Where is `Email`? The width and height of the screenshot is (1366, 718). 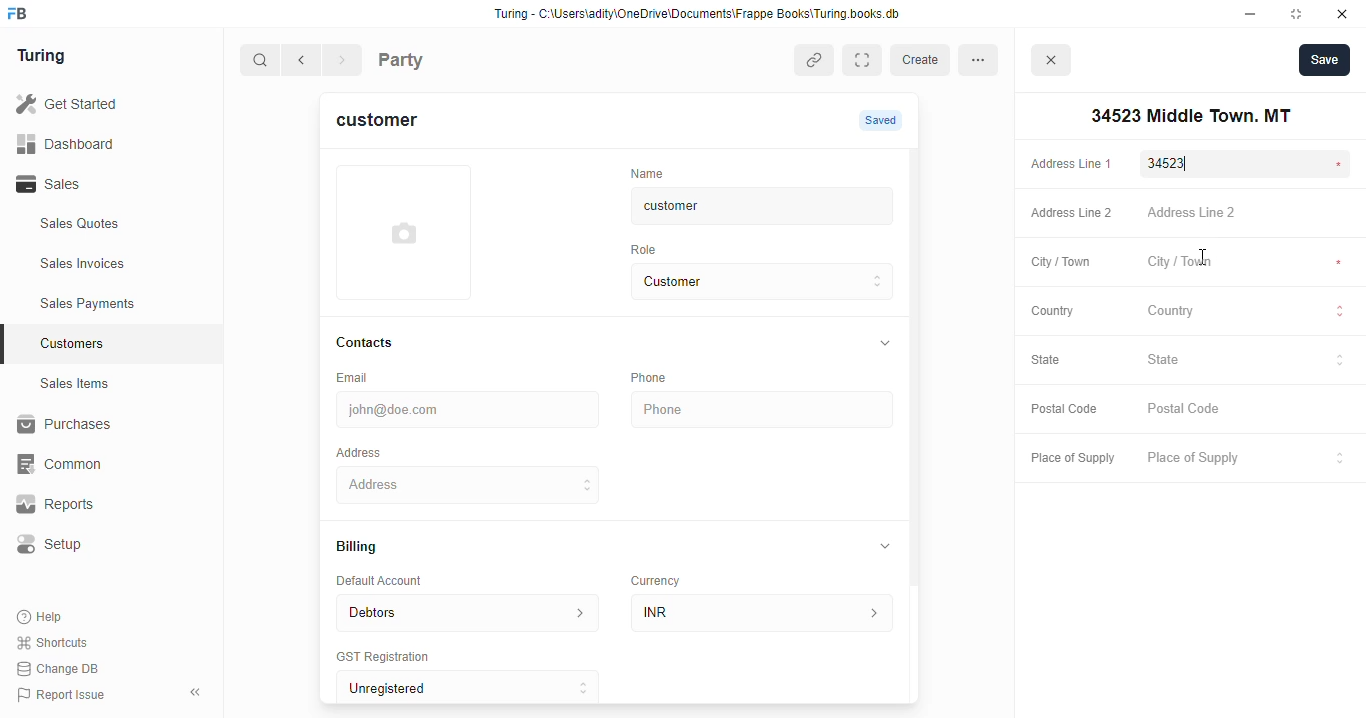 Email is located at coordinates (356, 376).